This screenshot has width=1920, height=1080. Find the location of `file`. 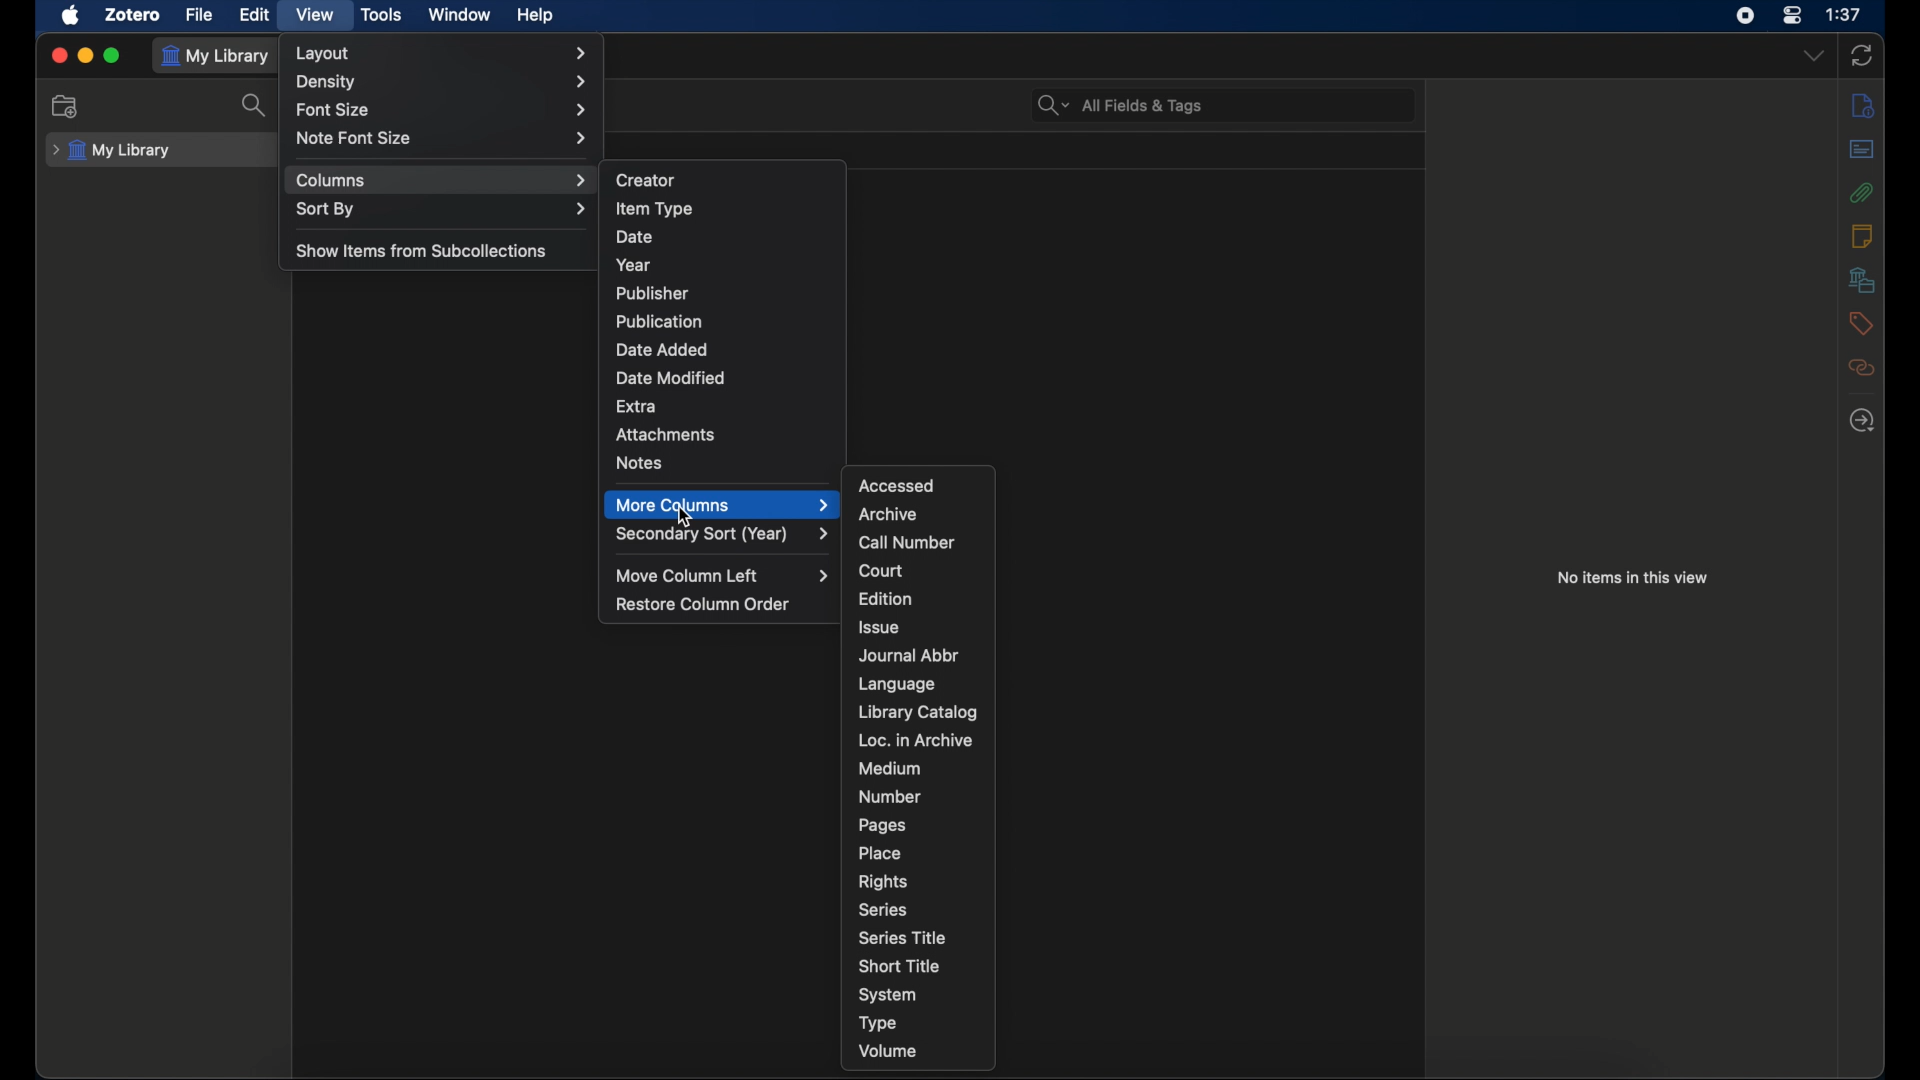

file is located at coordinates (199, 14).